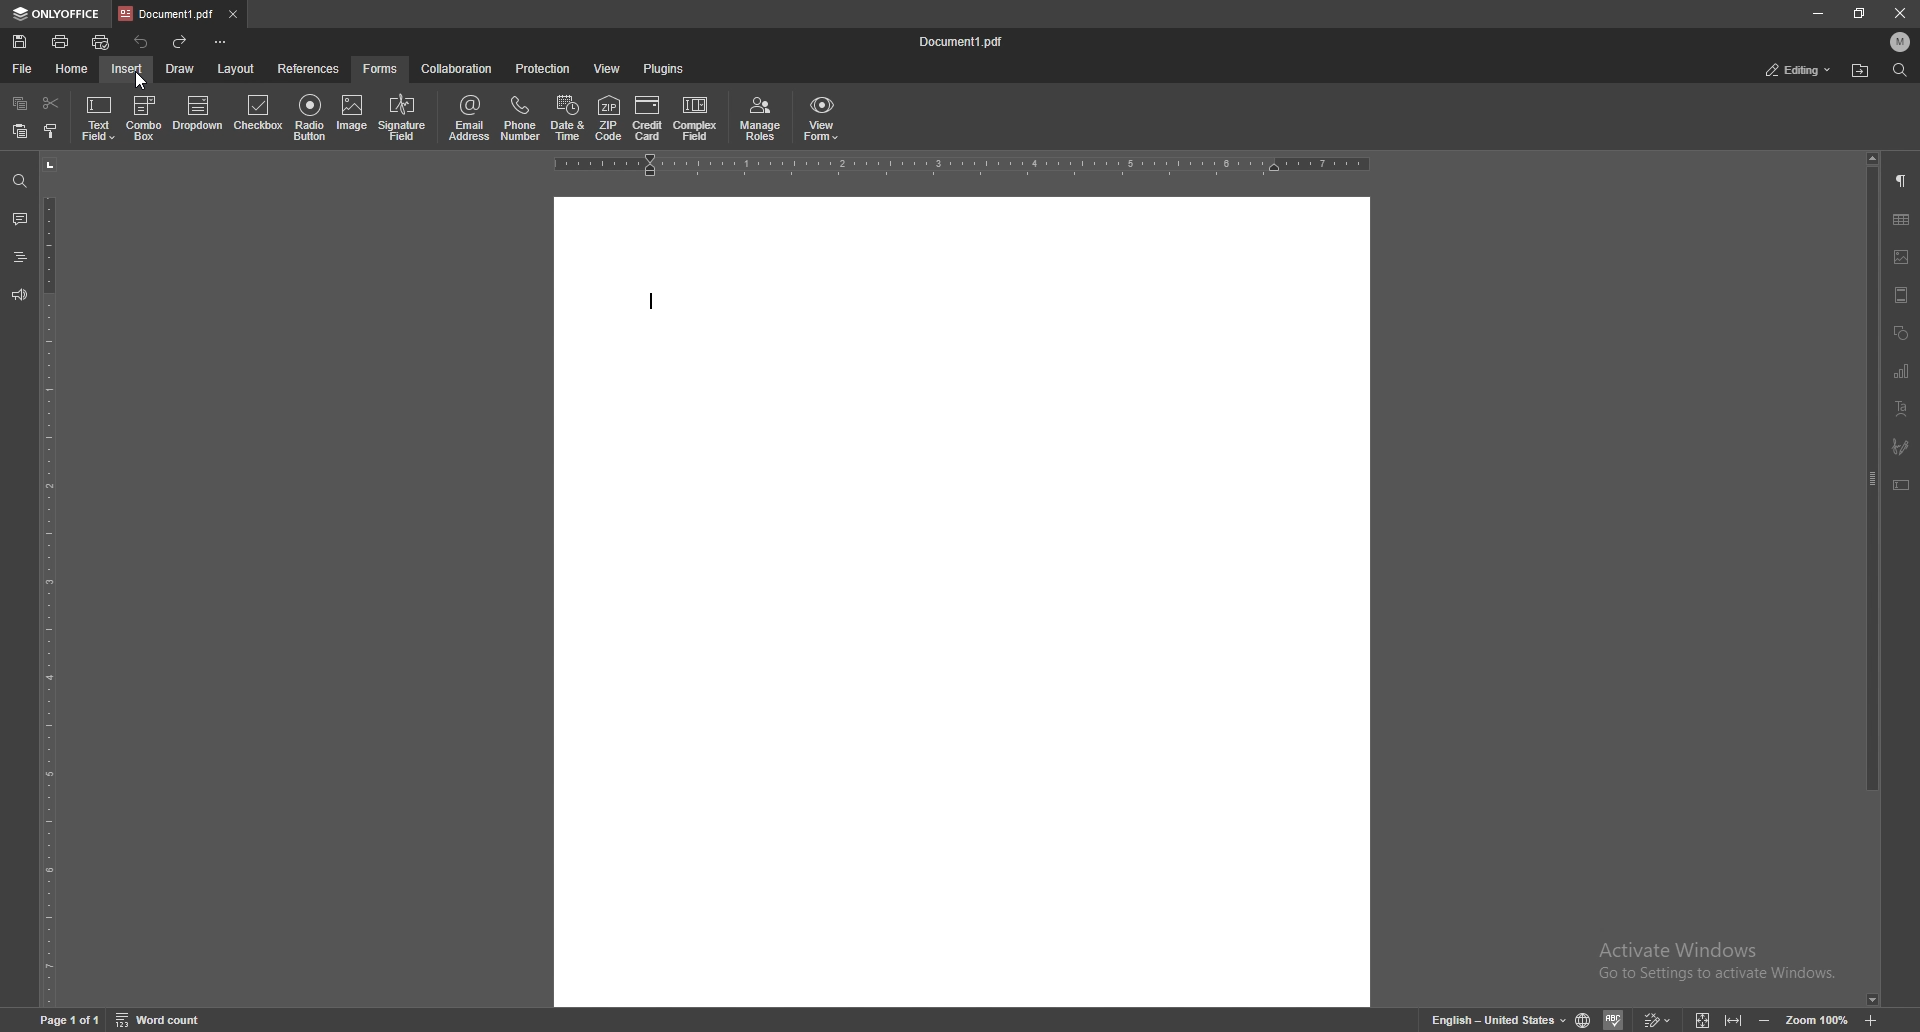 Image resolution: width=1920 pixels, height=1032 pixels. Describe the element at coordinates (1659, 1019) in the screenshot. I see `track changes` at that location.